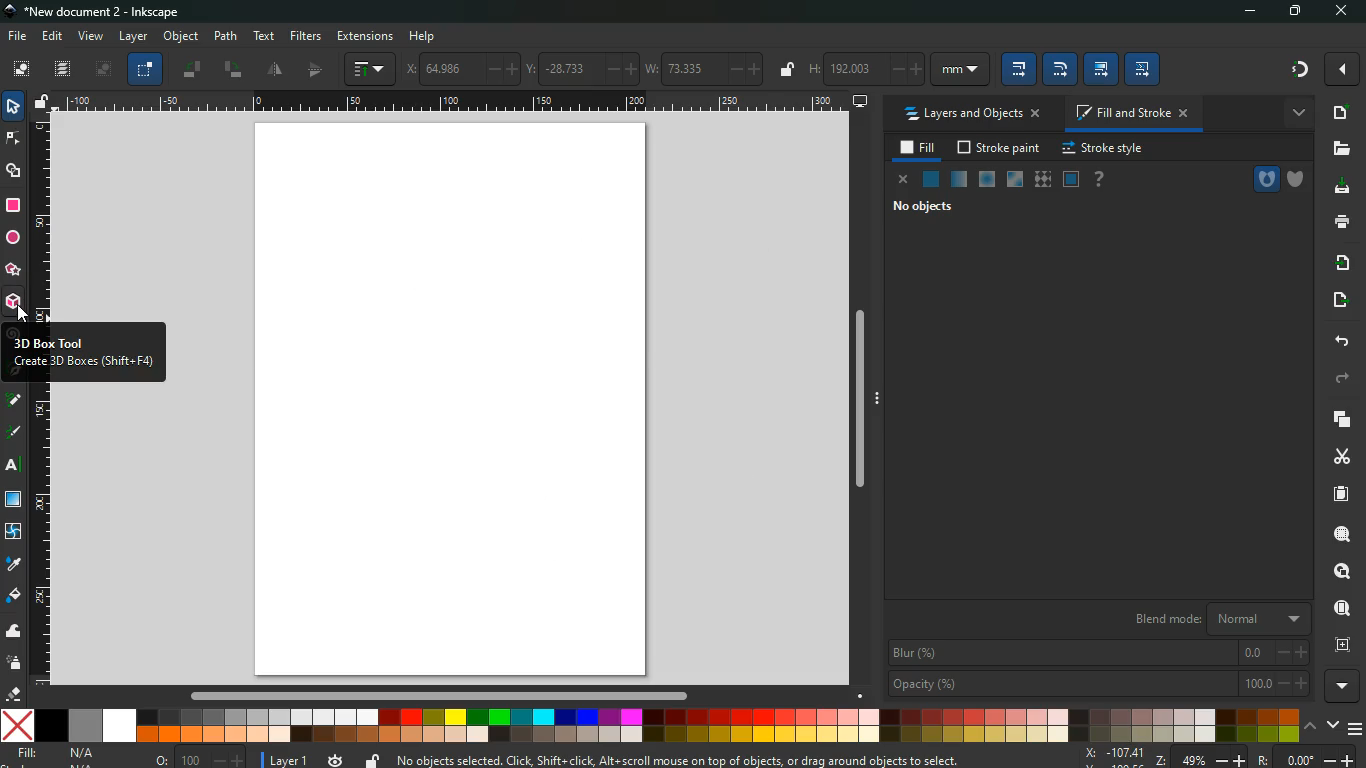 The width and height of the screenshot is (1366, 768). What do you see at coordinates (1341, 380) in the screenshot?
I see `forward` at bounding box center [1341, 380].